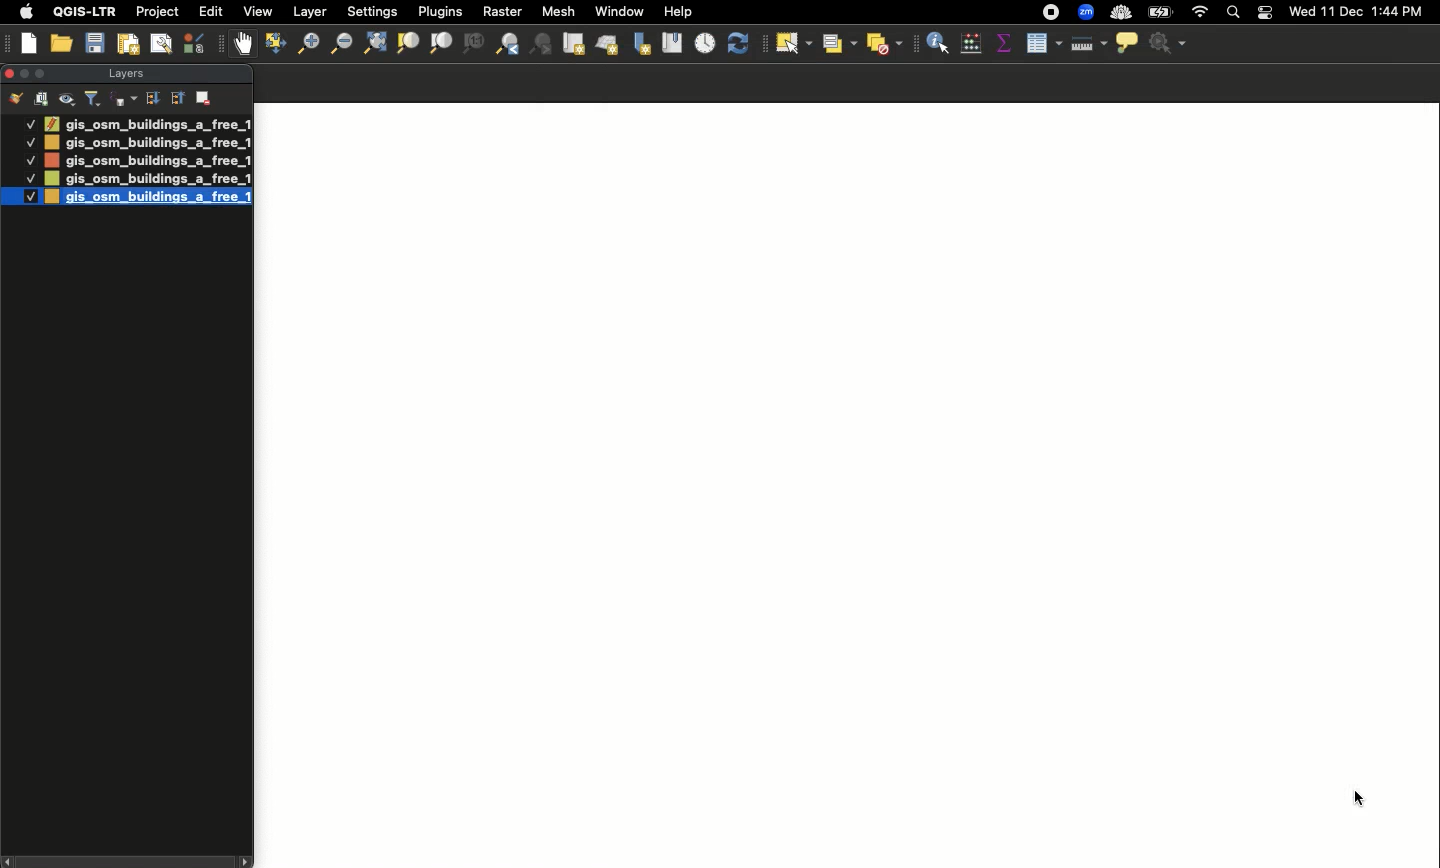 This screenshot has height=868, width=1440. I want to click on Clsoe, so click(9, 73).